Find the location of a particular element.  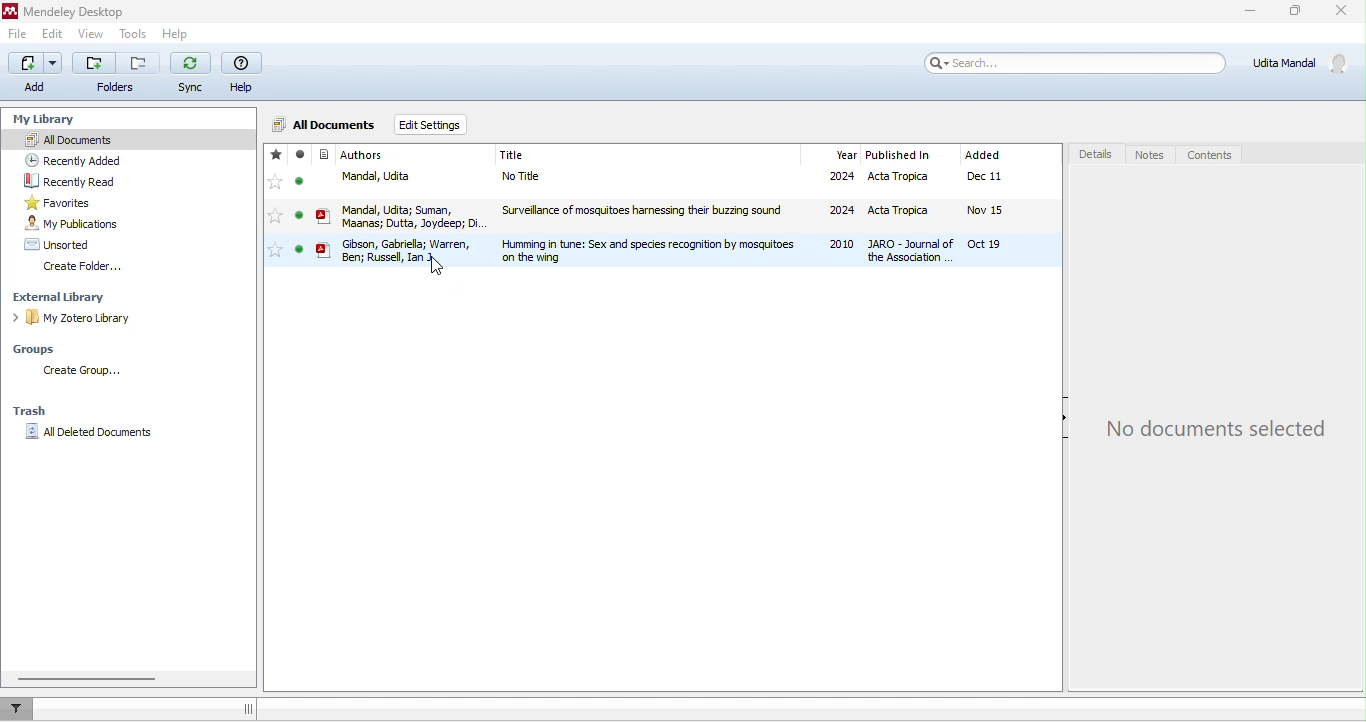

account is located at coordinates (1298, 69).